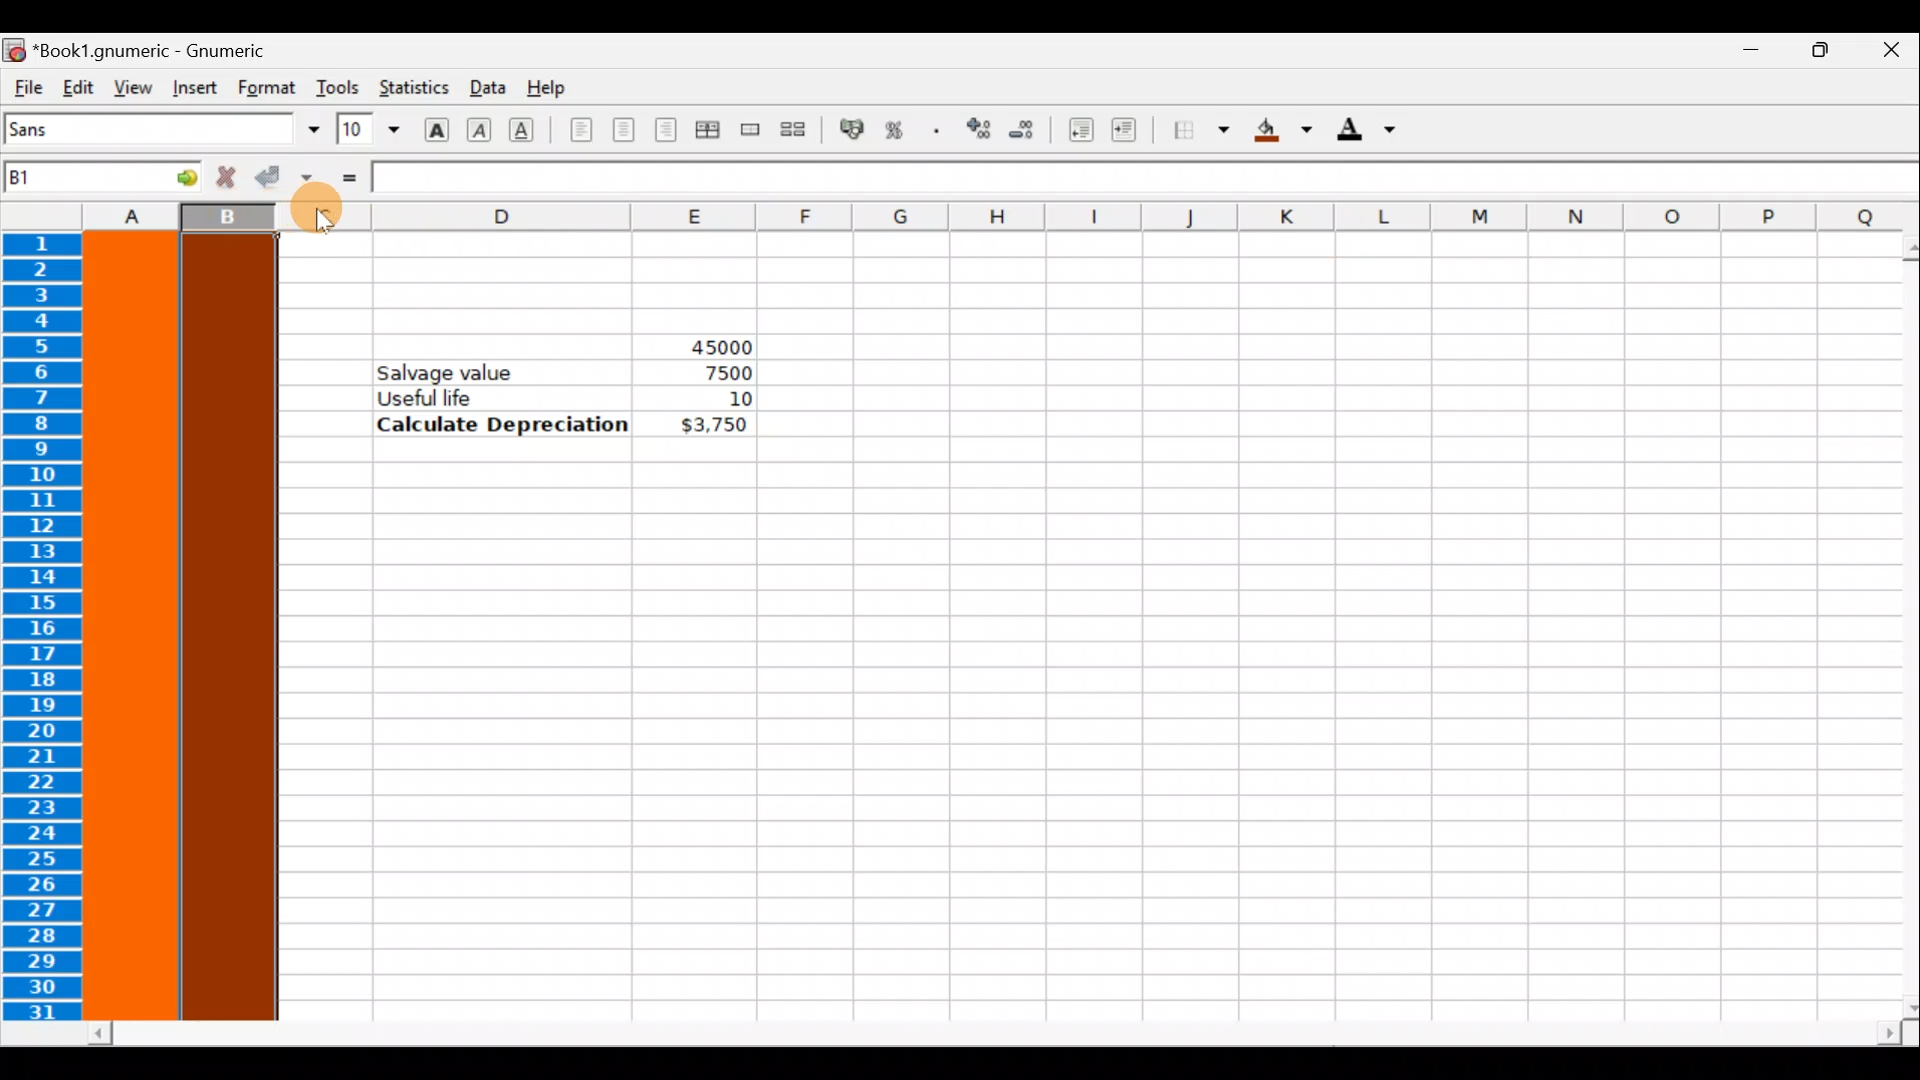  Describe the element at coordinates (1201, 131) in the screenshot. I see `Borders` at that location.